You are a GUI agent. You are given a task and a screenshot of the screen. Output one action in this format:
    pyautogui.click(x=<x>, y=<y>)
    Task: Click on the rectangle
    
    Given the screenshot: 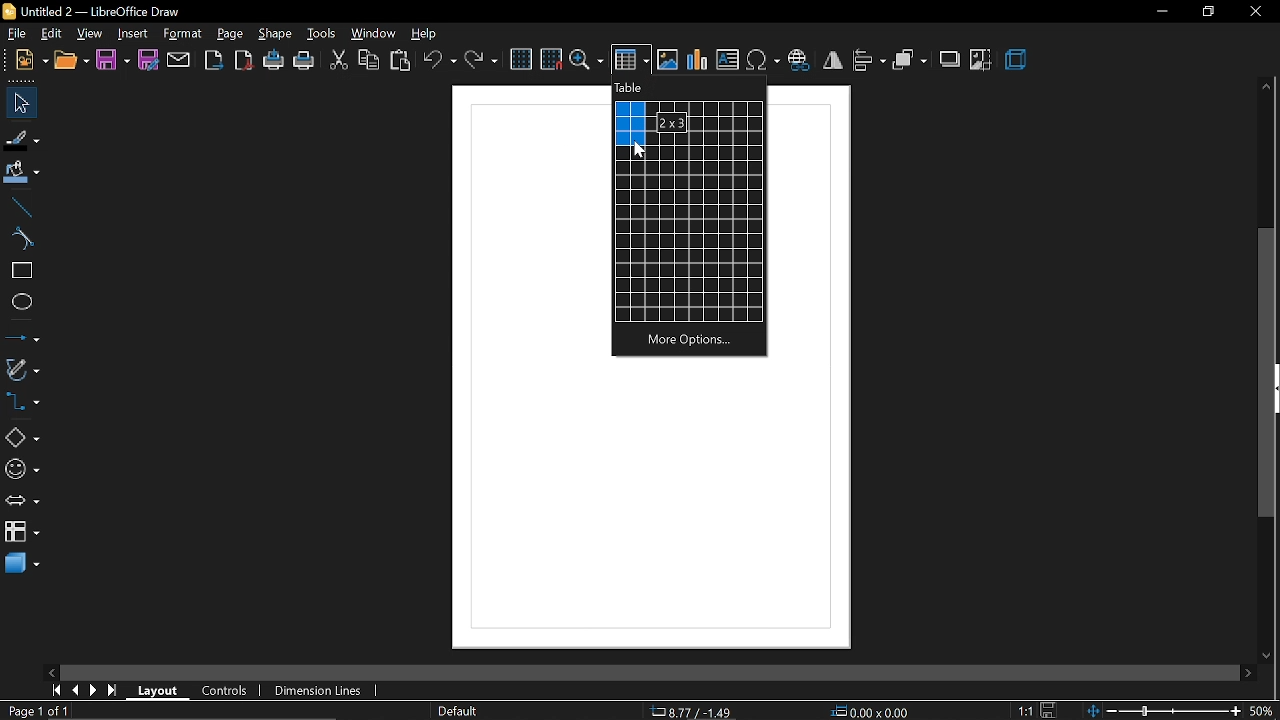 What is the action you would take?
    pyautogui.click(x=18, y=271)
    